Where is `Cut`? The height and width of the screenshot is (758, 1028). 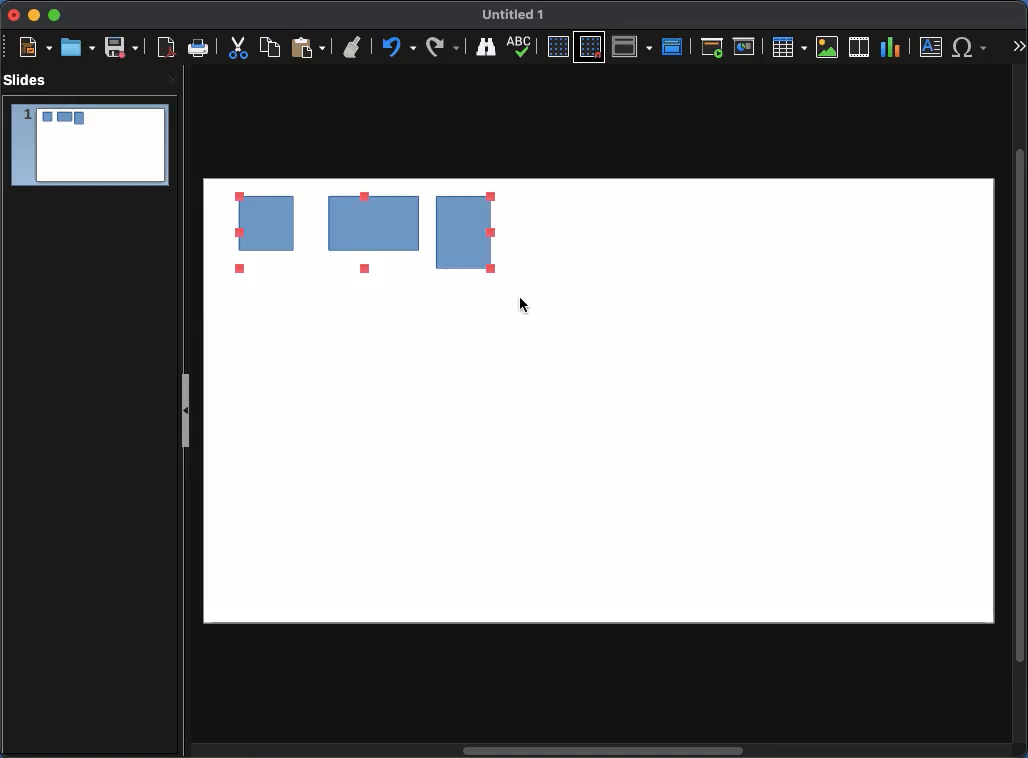 Cut is located at coordinates (239, 49).